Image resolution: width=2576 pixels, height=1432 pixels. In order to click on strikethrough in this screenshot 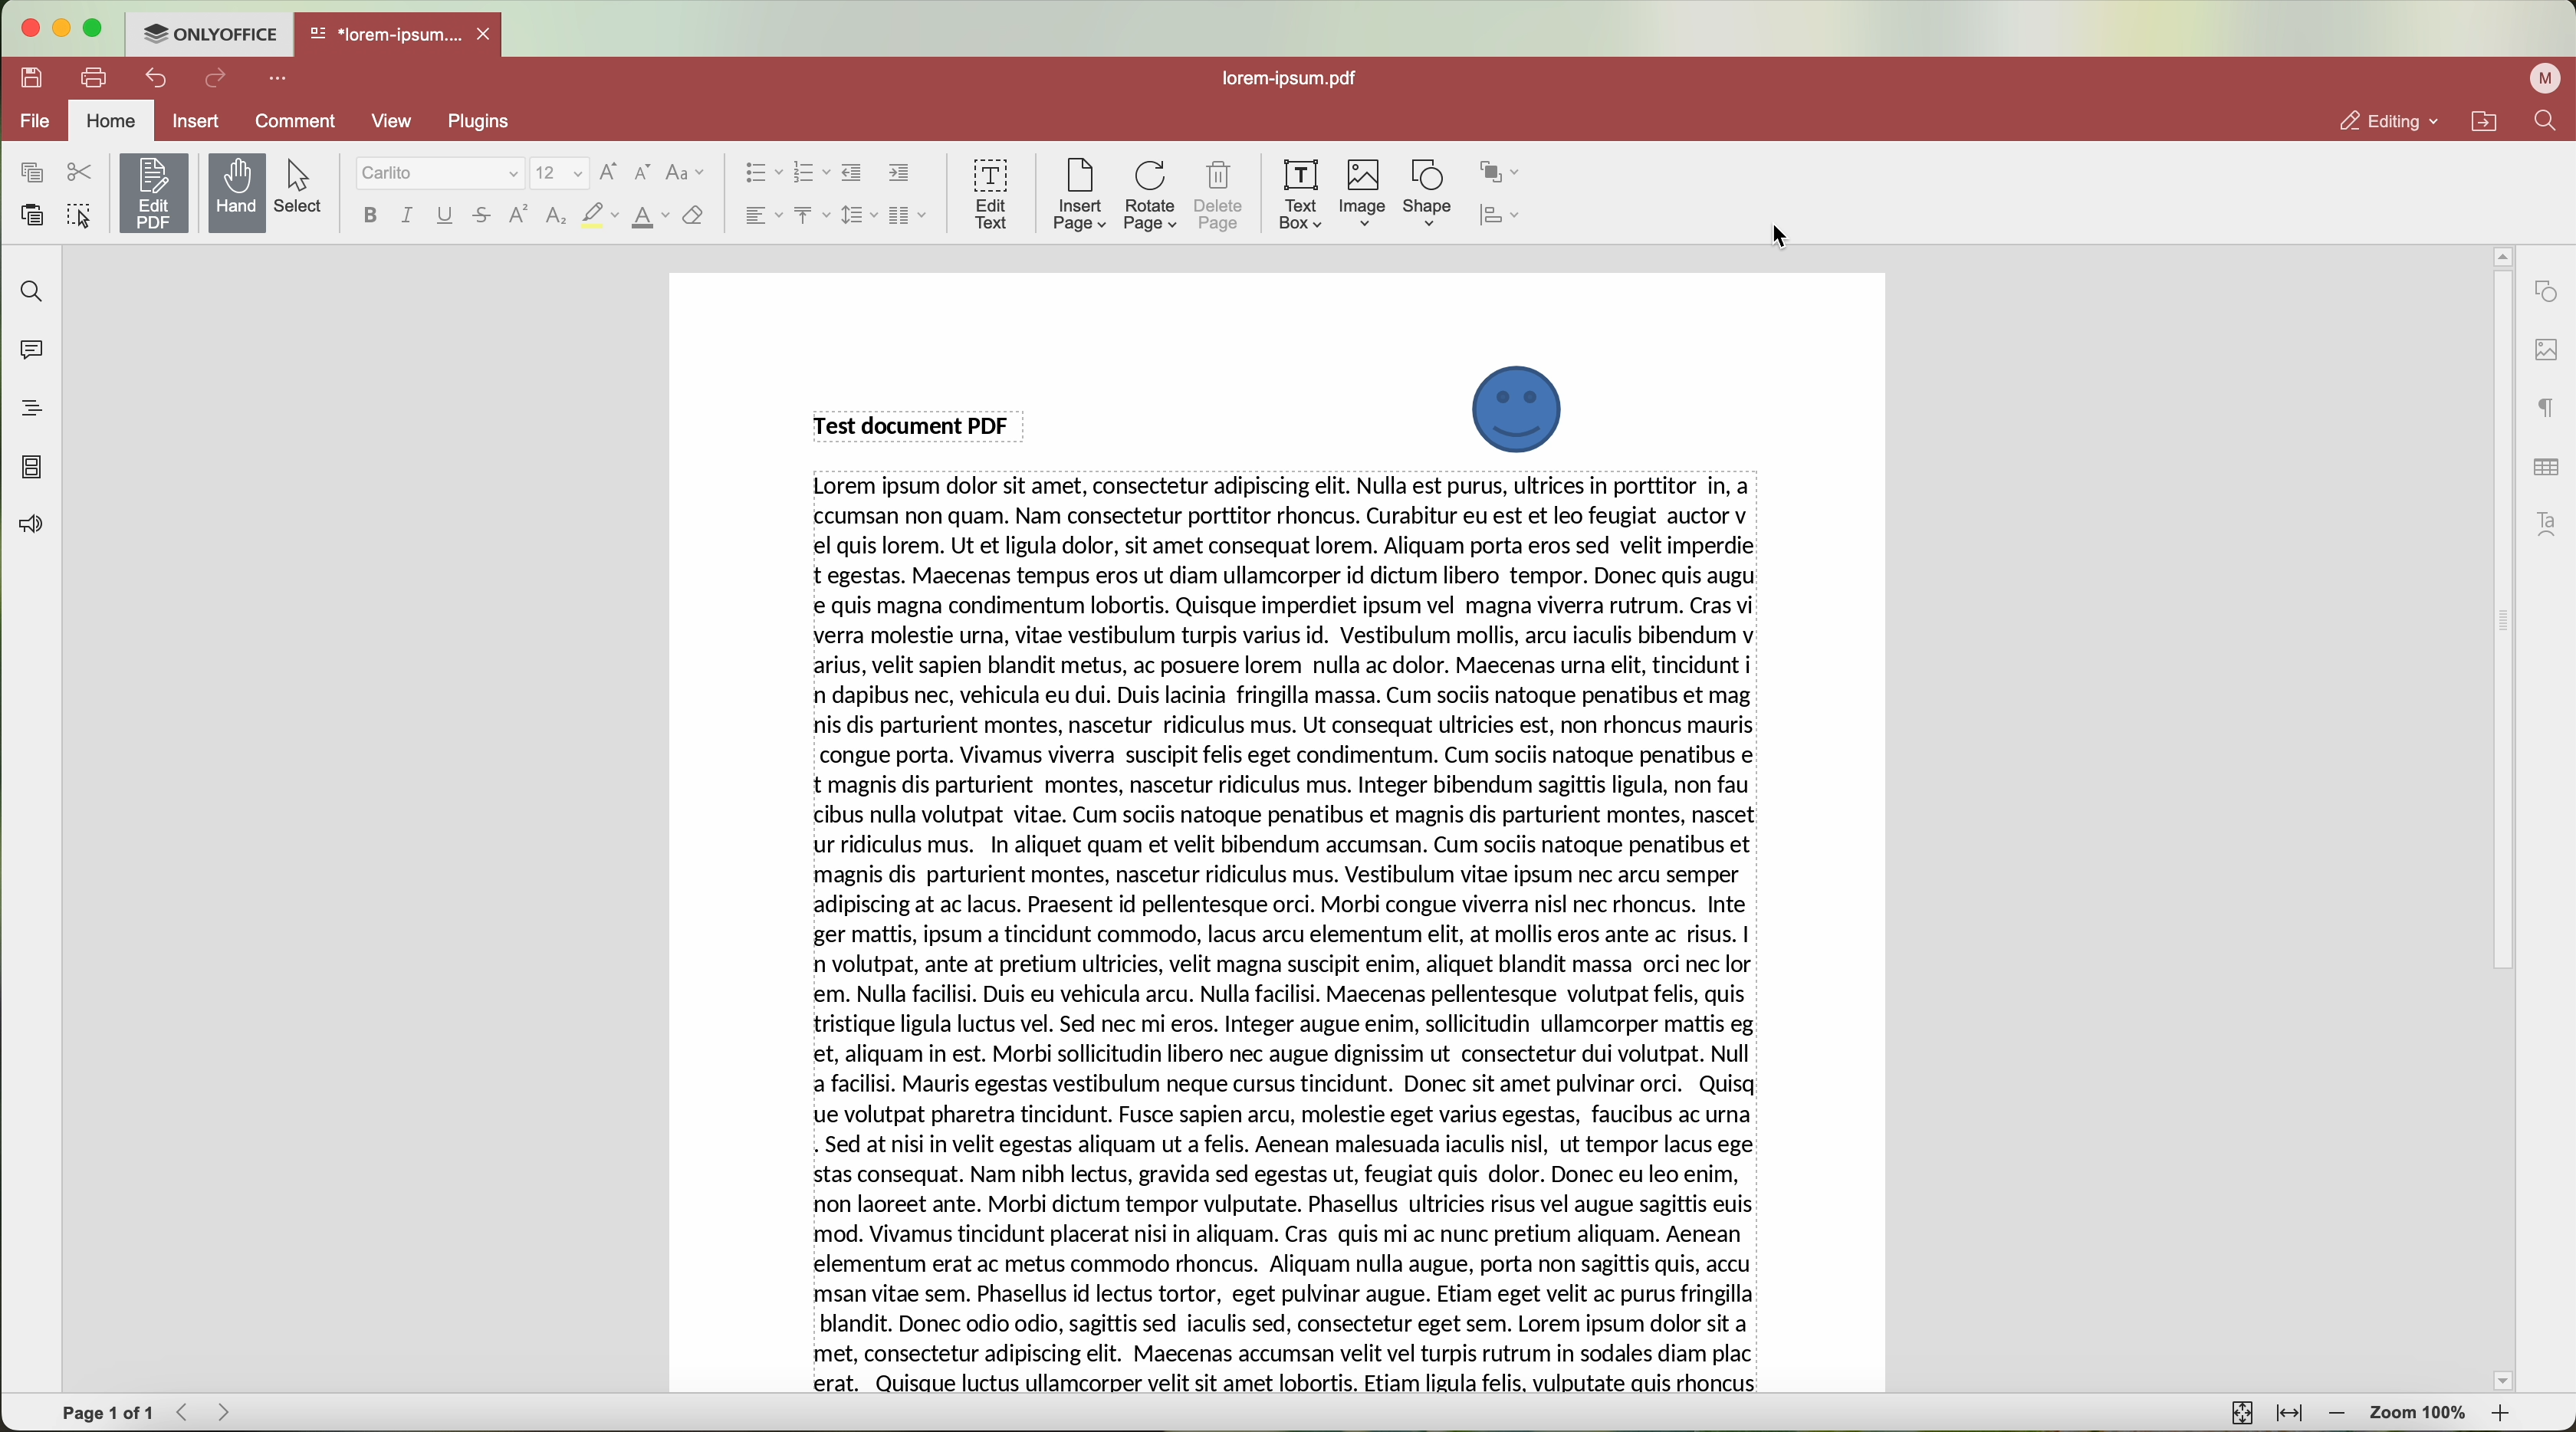, I will do `click(485, 218)`.